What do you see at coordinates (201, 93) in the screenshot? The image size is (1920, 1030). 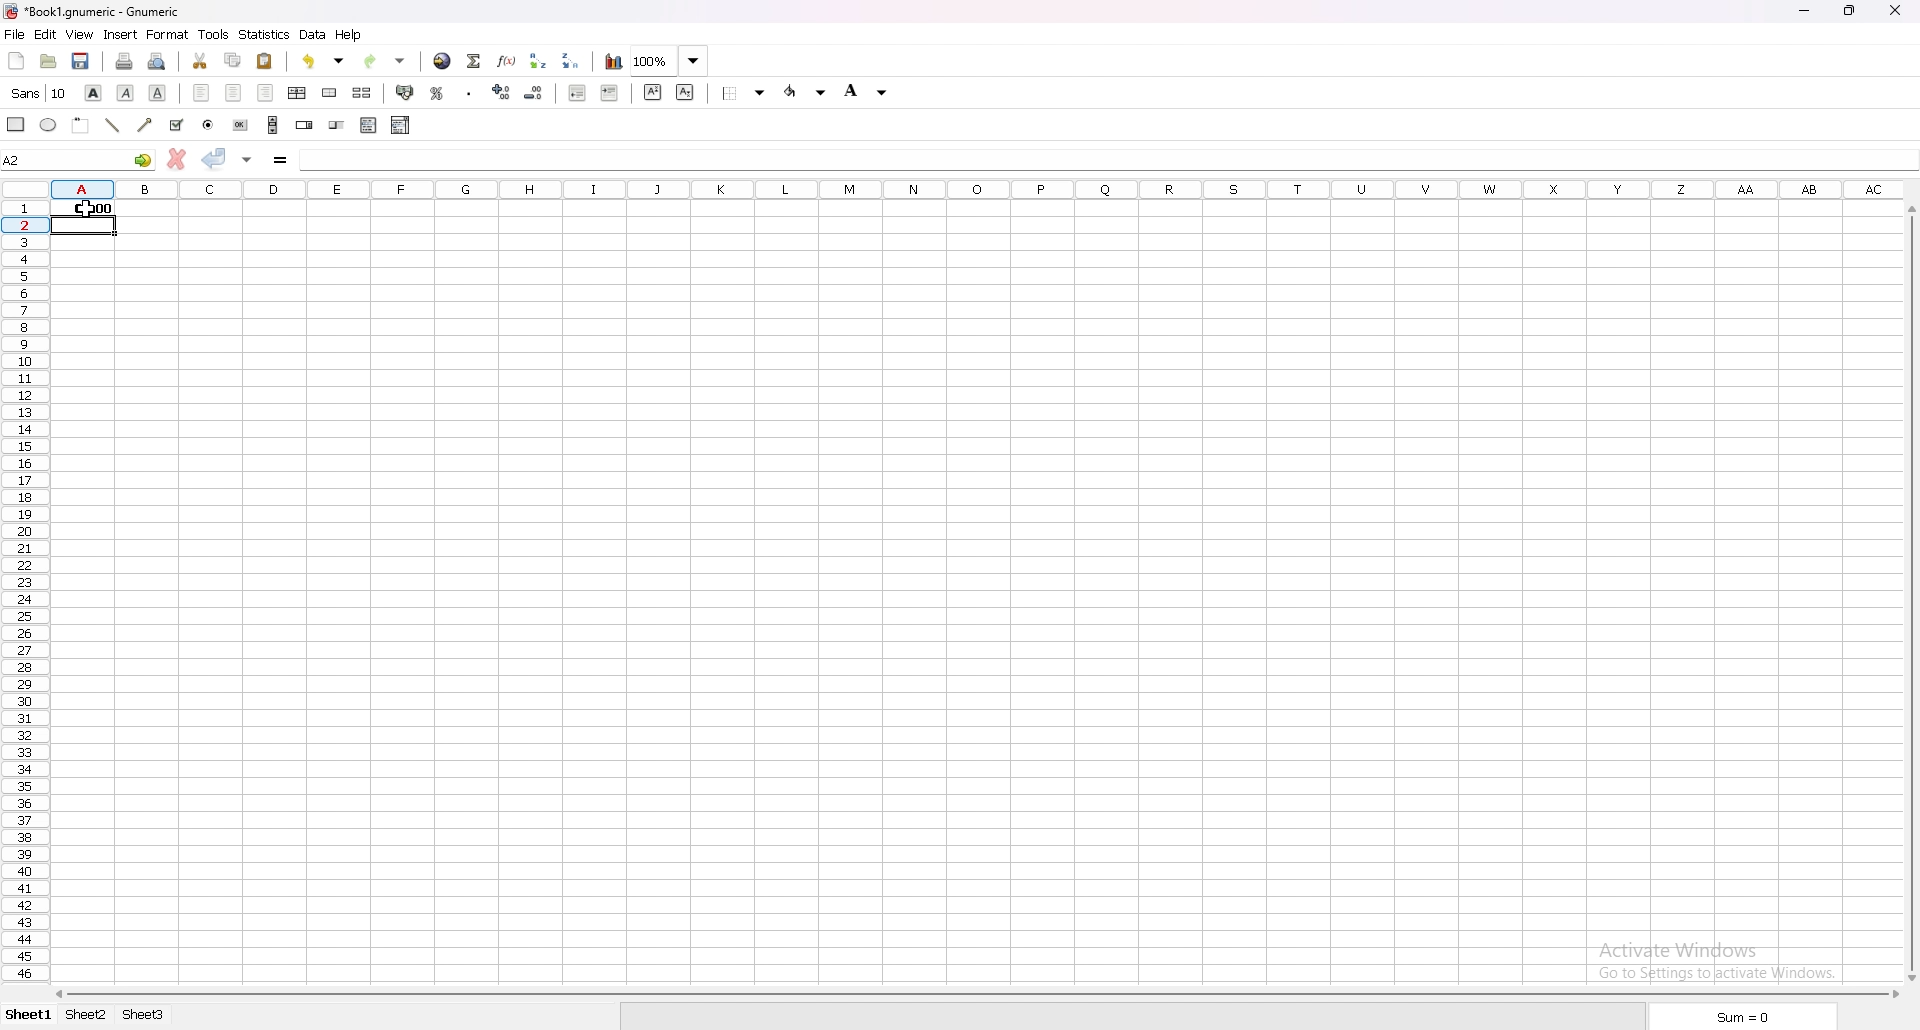 I see `align left` at bounding box center [201, 93].